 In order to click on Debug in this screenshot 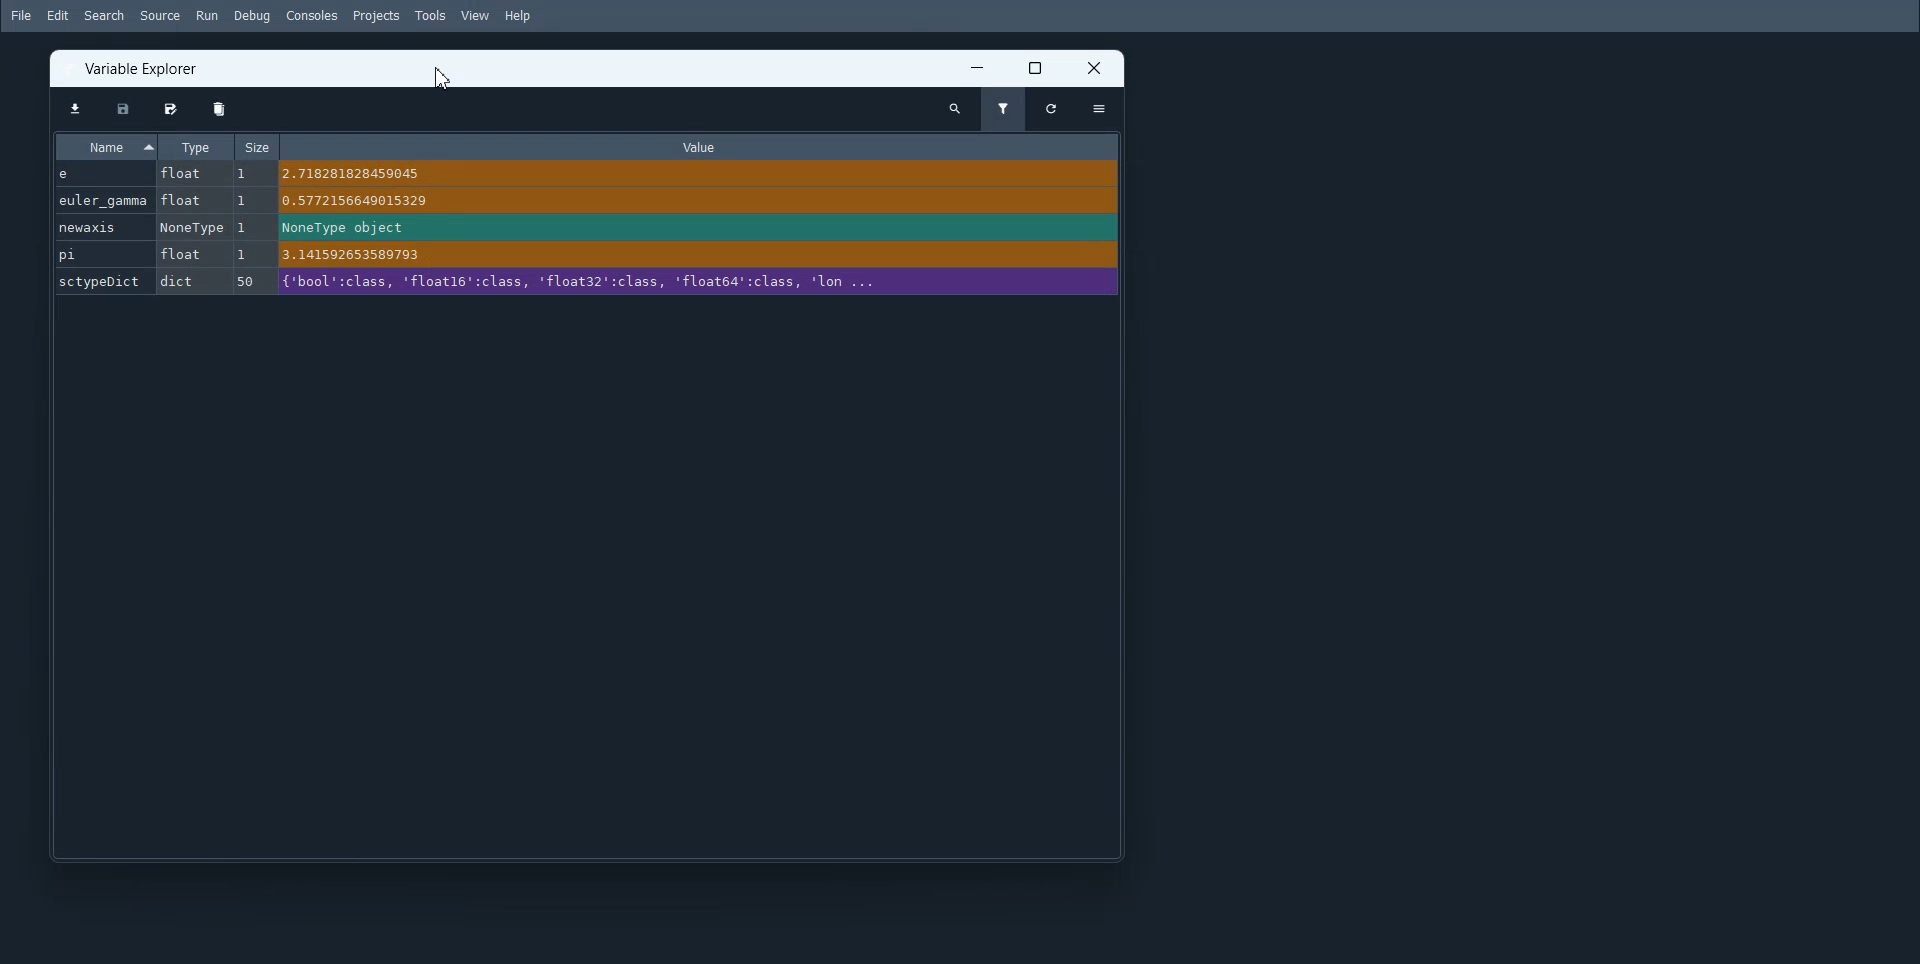, I will do `click(250, 16)`.